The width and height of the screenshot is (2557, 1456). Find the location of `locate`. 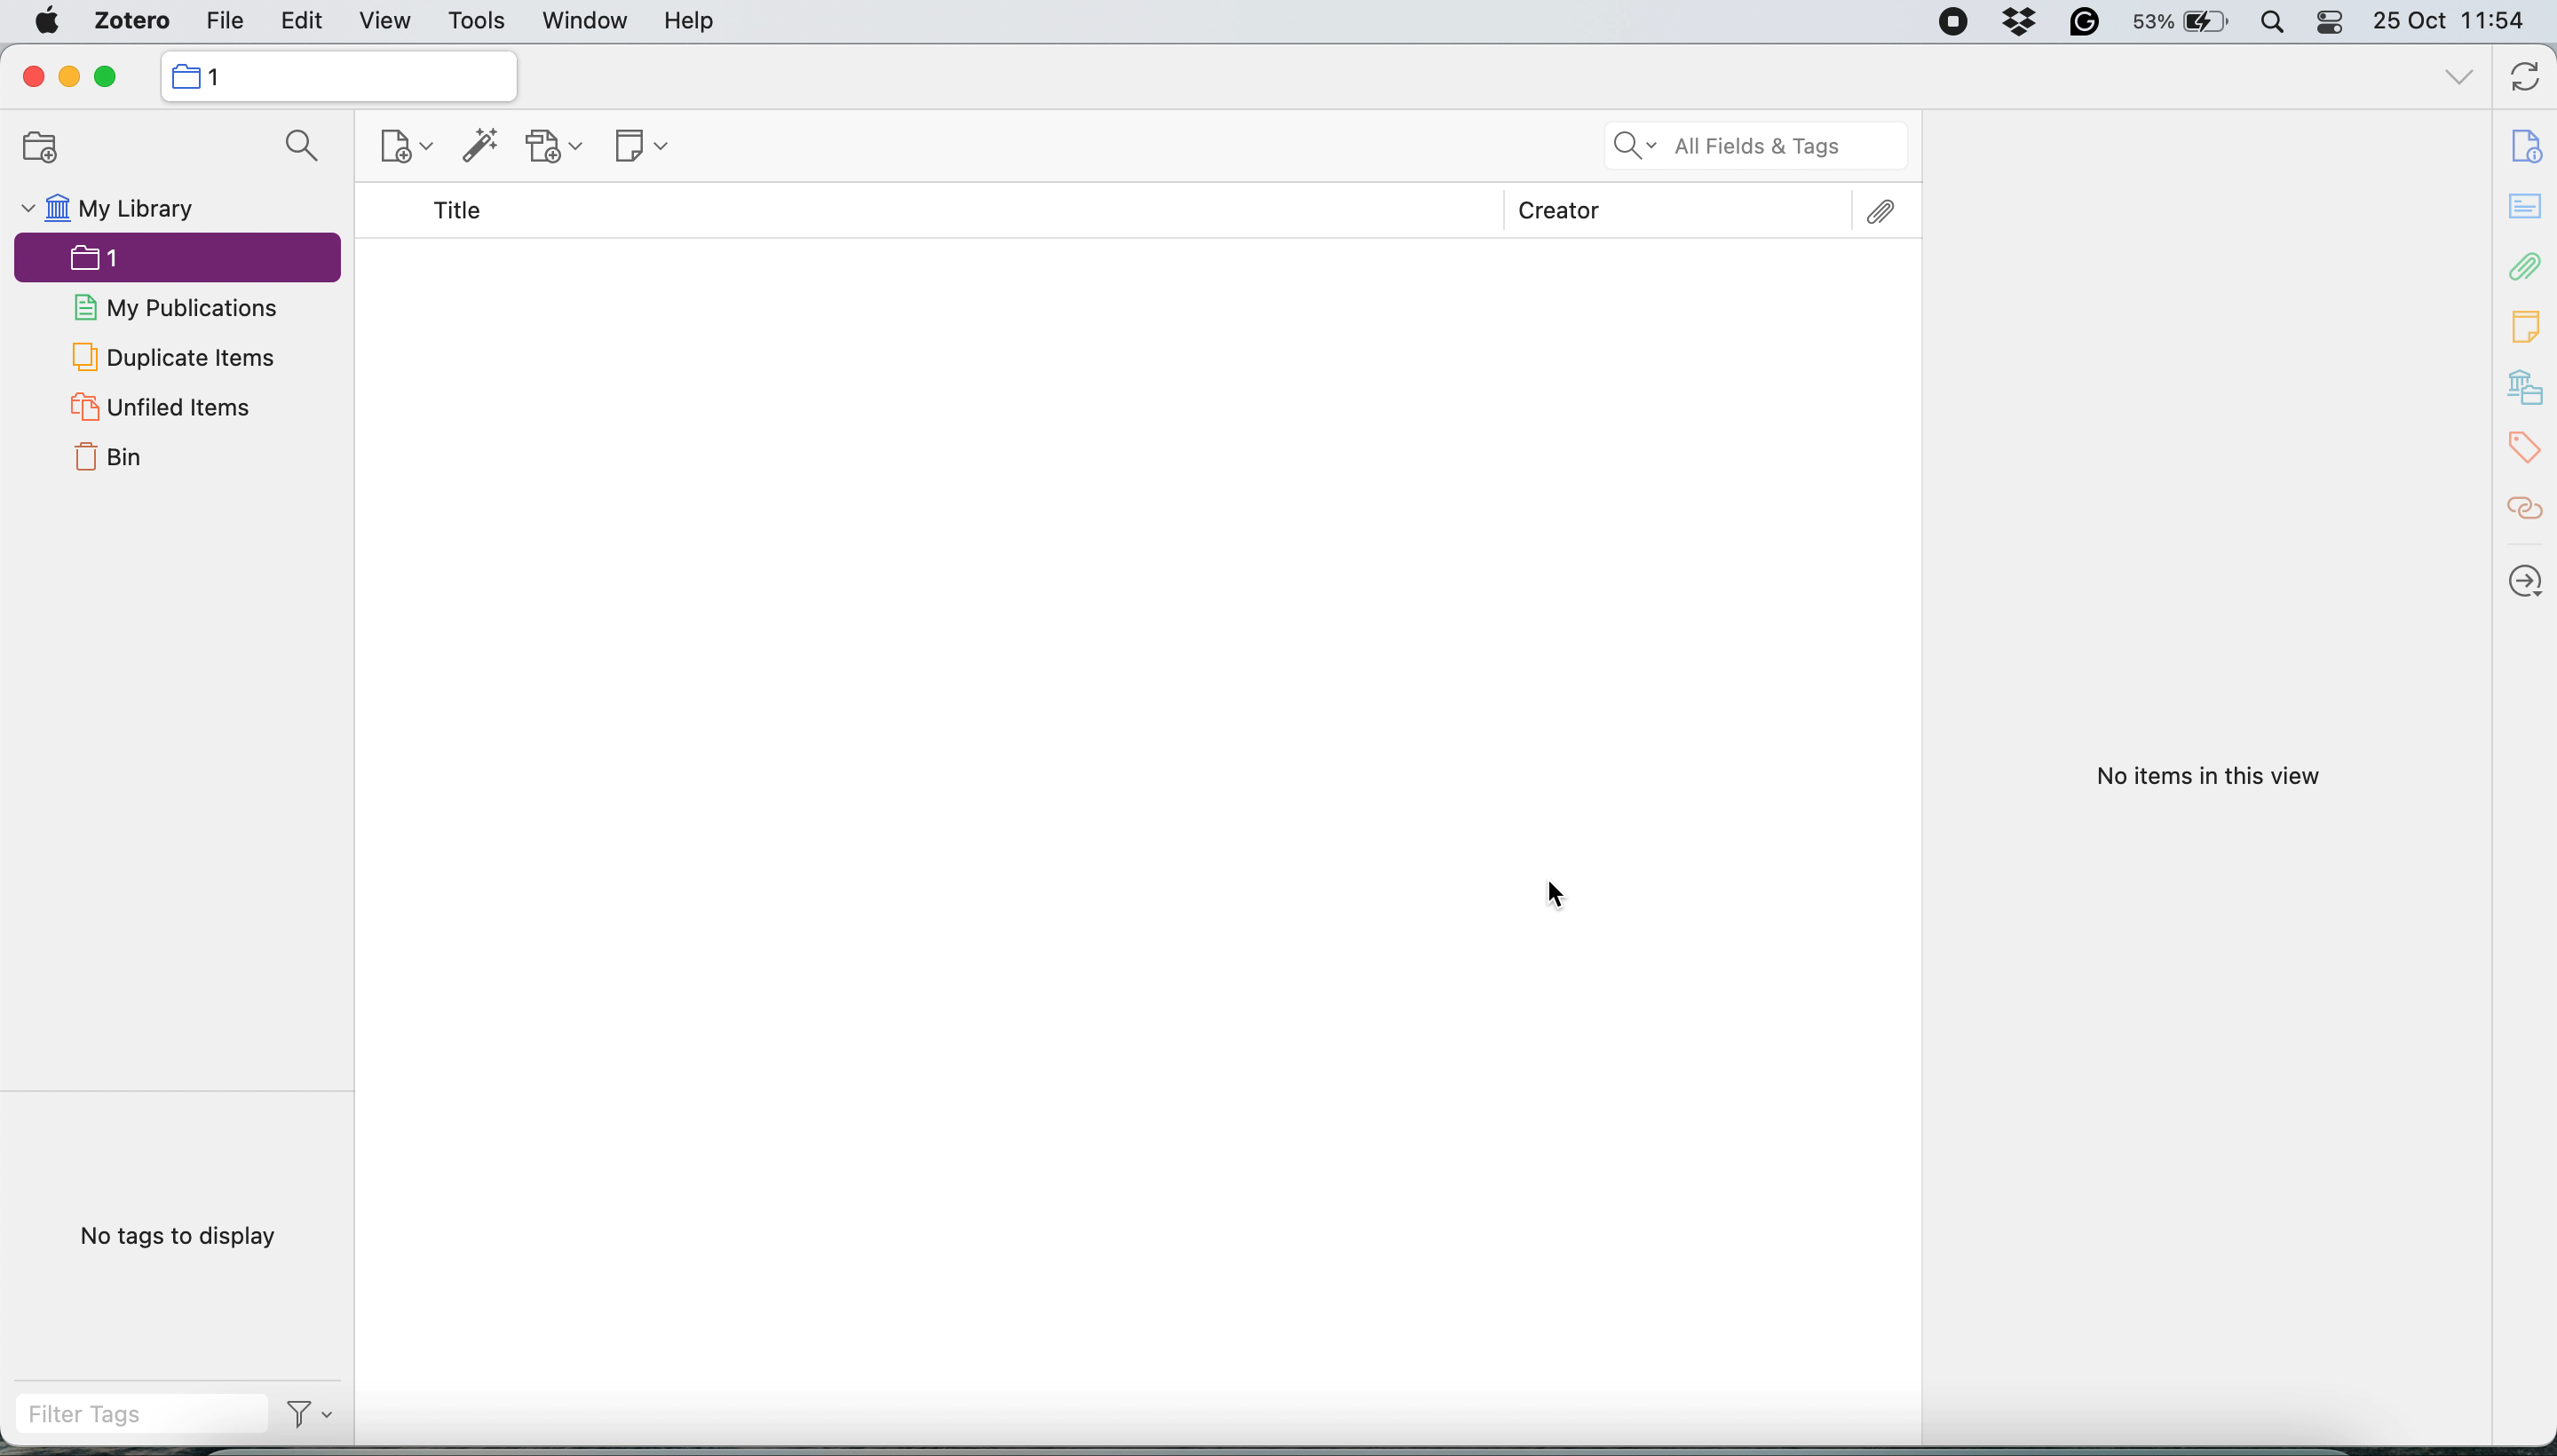

locate is located at coordinates (2528, 574).